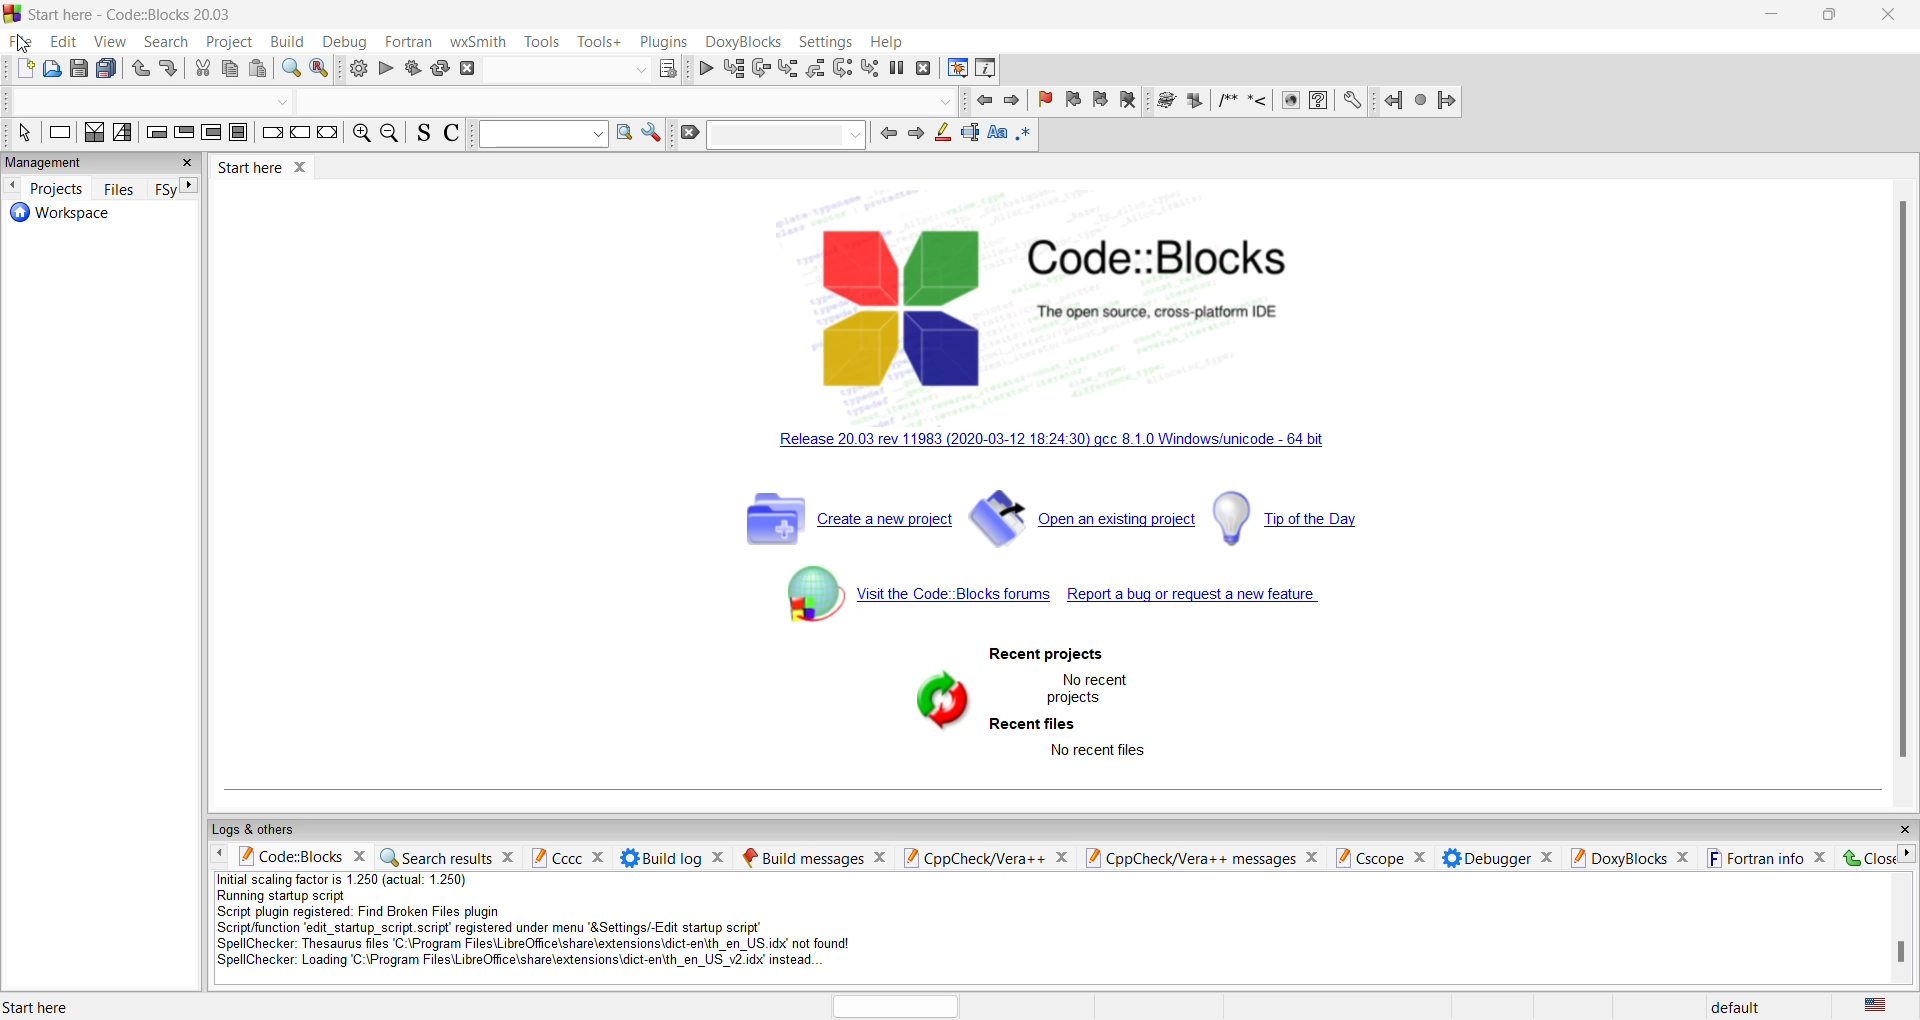  Describe the element at coordinates (127, 138) in the screenshot. I see `selection` at that location.